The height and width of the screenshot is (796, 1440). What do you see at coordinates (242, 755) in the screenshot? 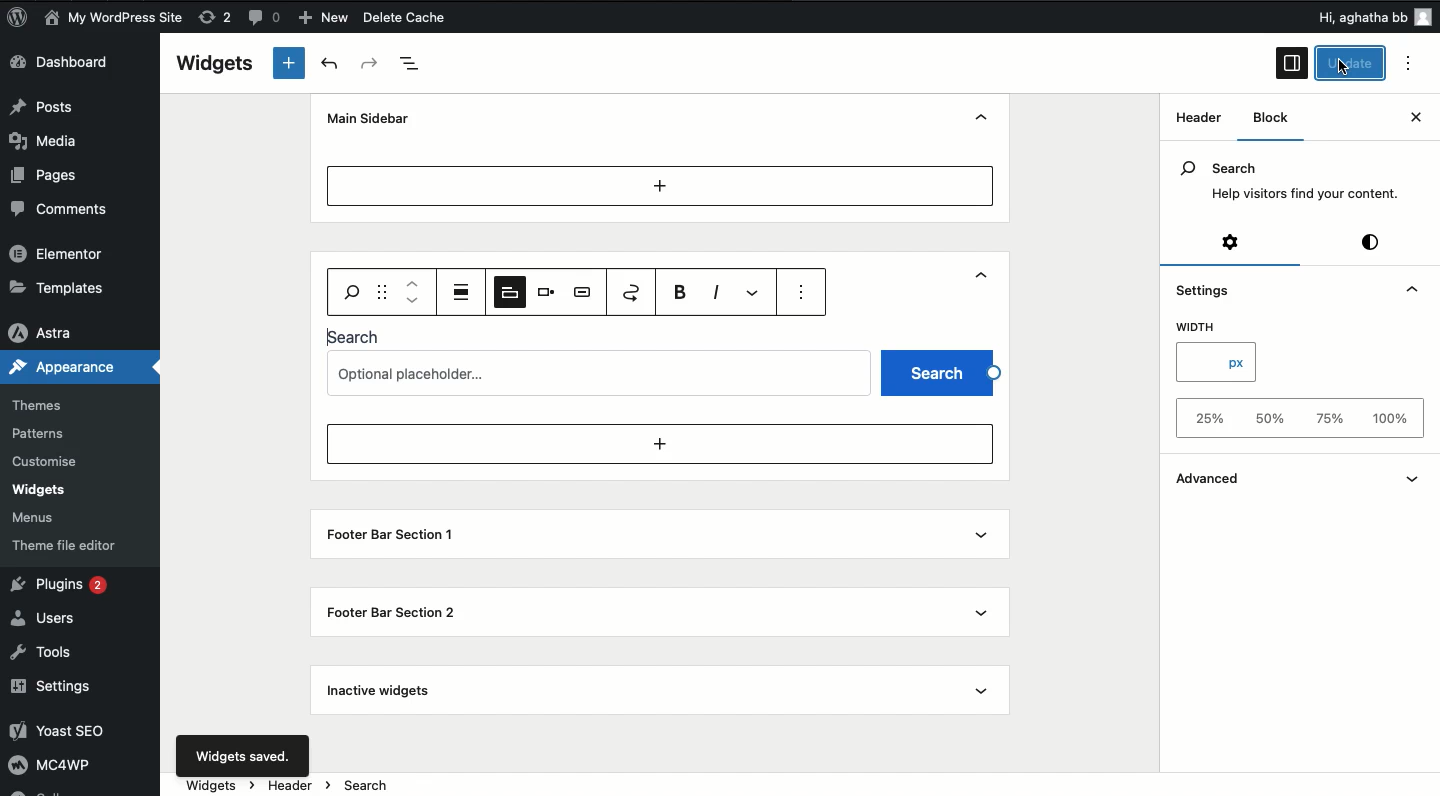
I see `Widgets saved` at bounding box center [242, 755].